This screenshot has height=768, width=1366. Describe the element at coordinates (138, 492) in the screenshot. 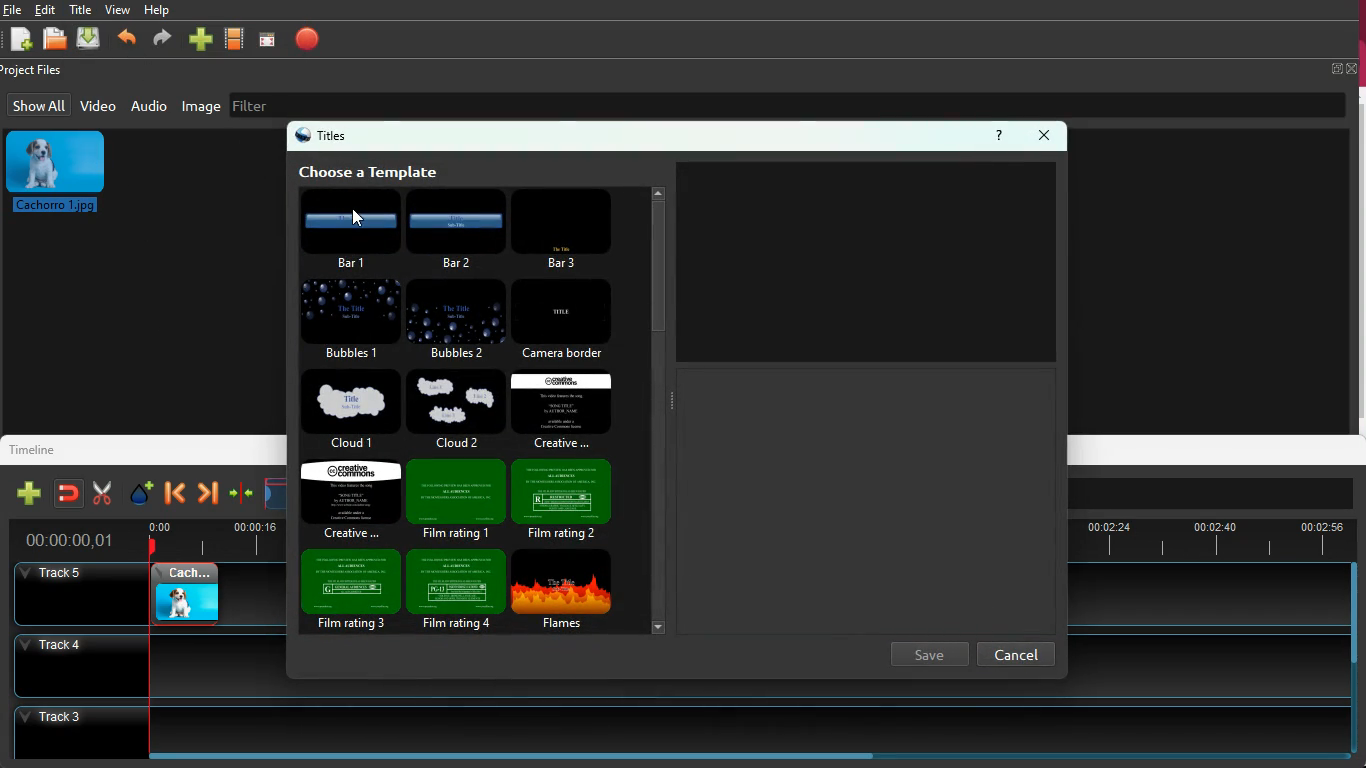

I see `effect` at that location.